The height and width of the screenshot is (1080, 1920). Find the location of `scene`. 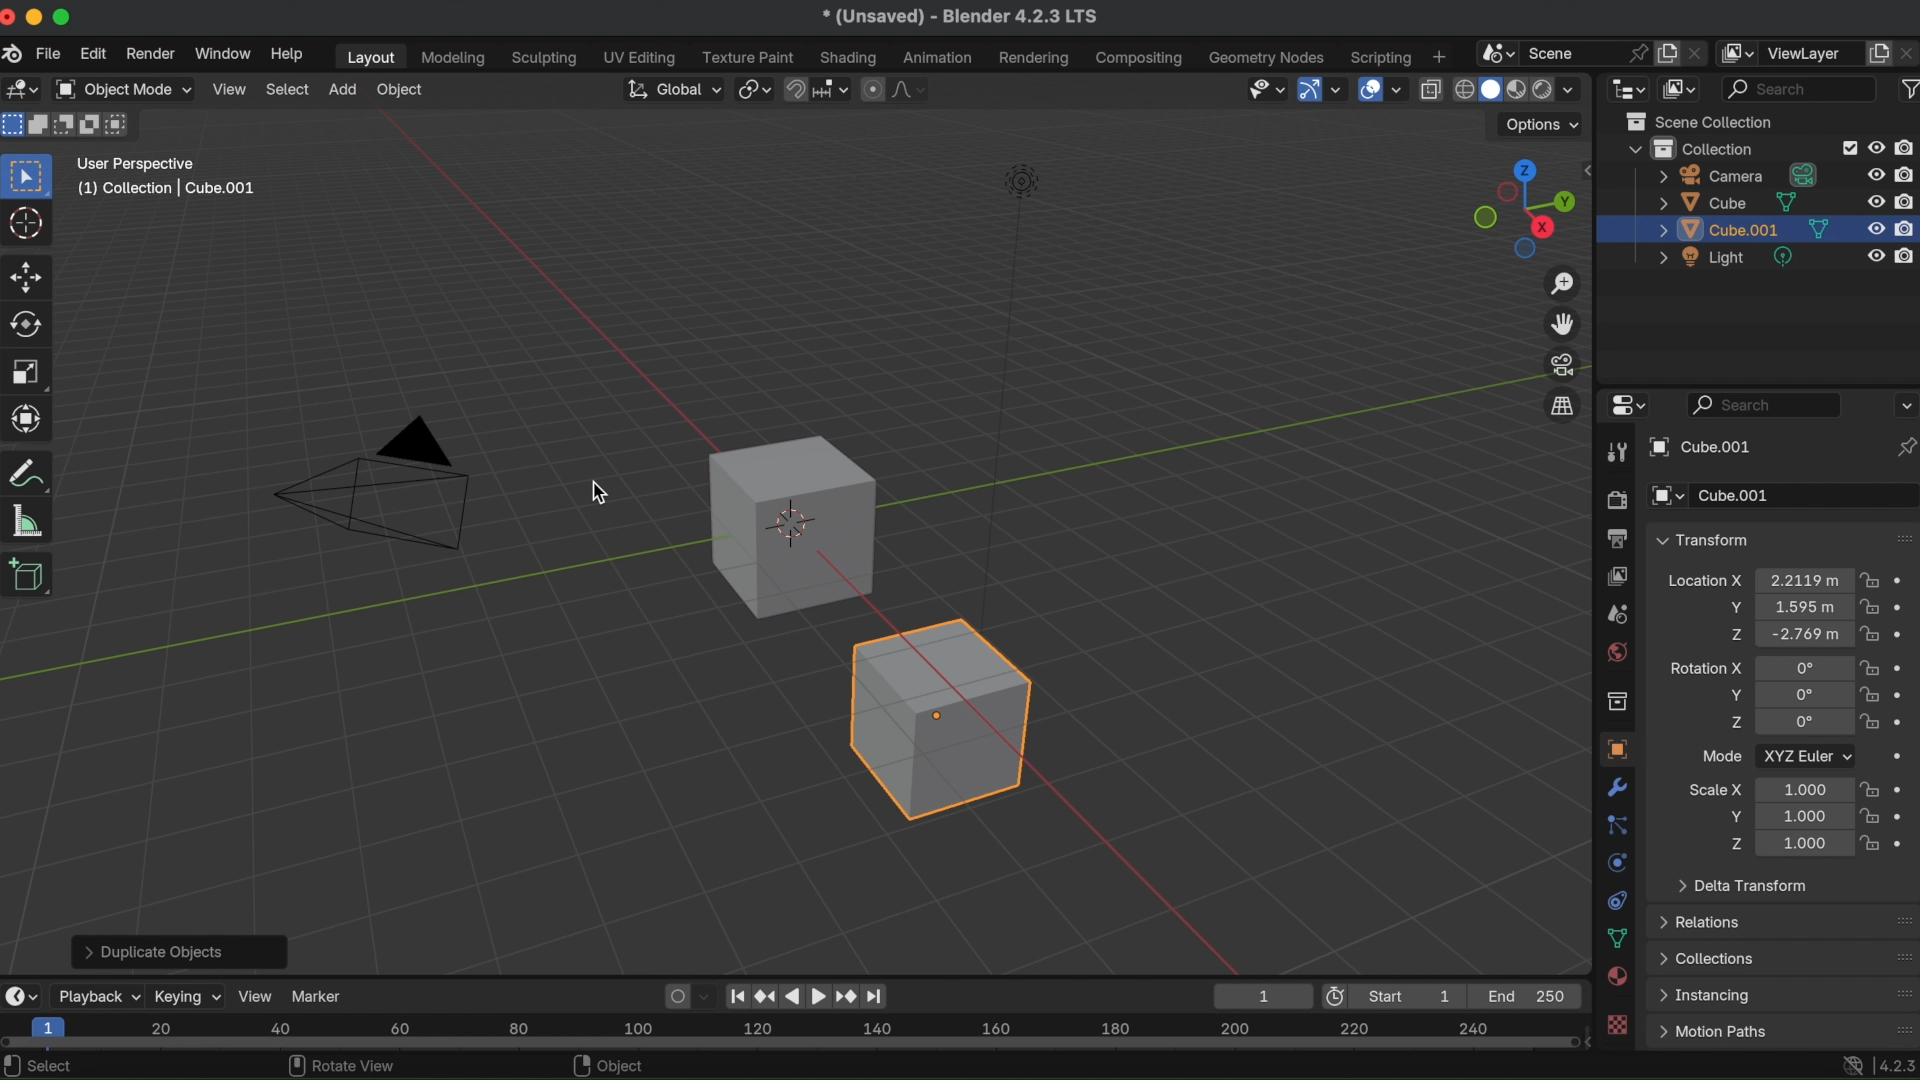

scene is located at coordinates (1561, 51).